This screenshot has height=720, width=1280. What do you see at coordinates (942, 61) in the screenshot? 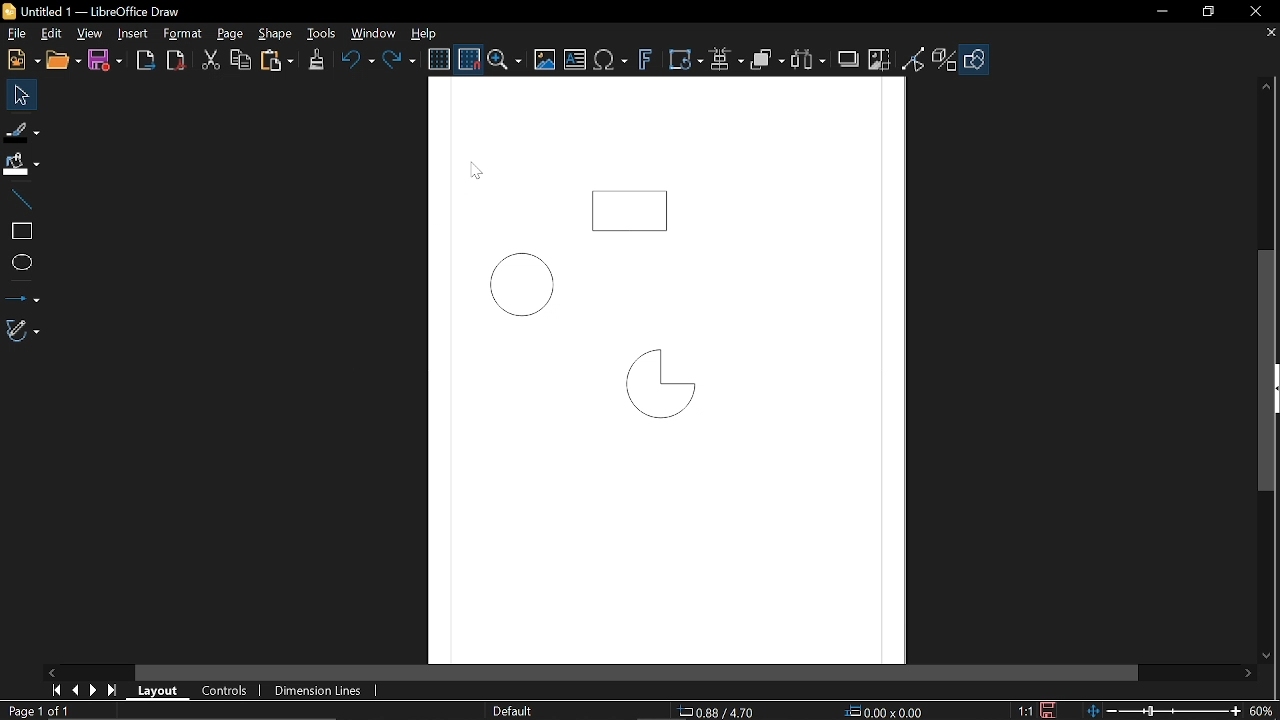
I see `Toggle extrusion` at bounding box center [942, 61].